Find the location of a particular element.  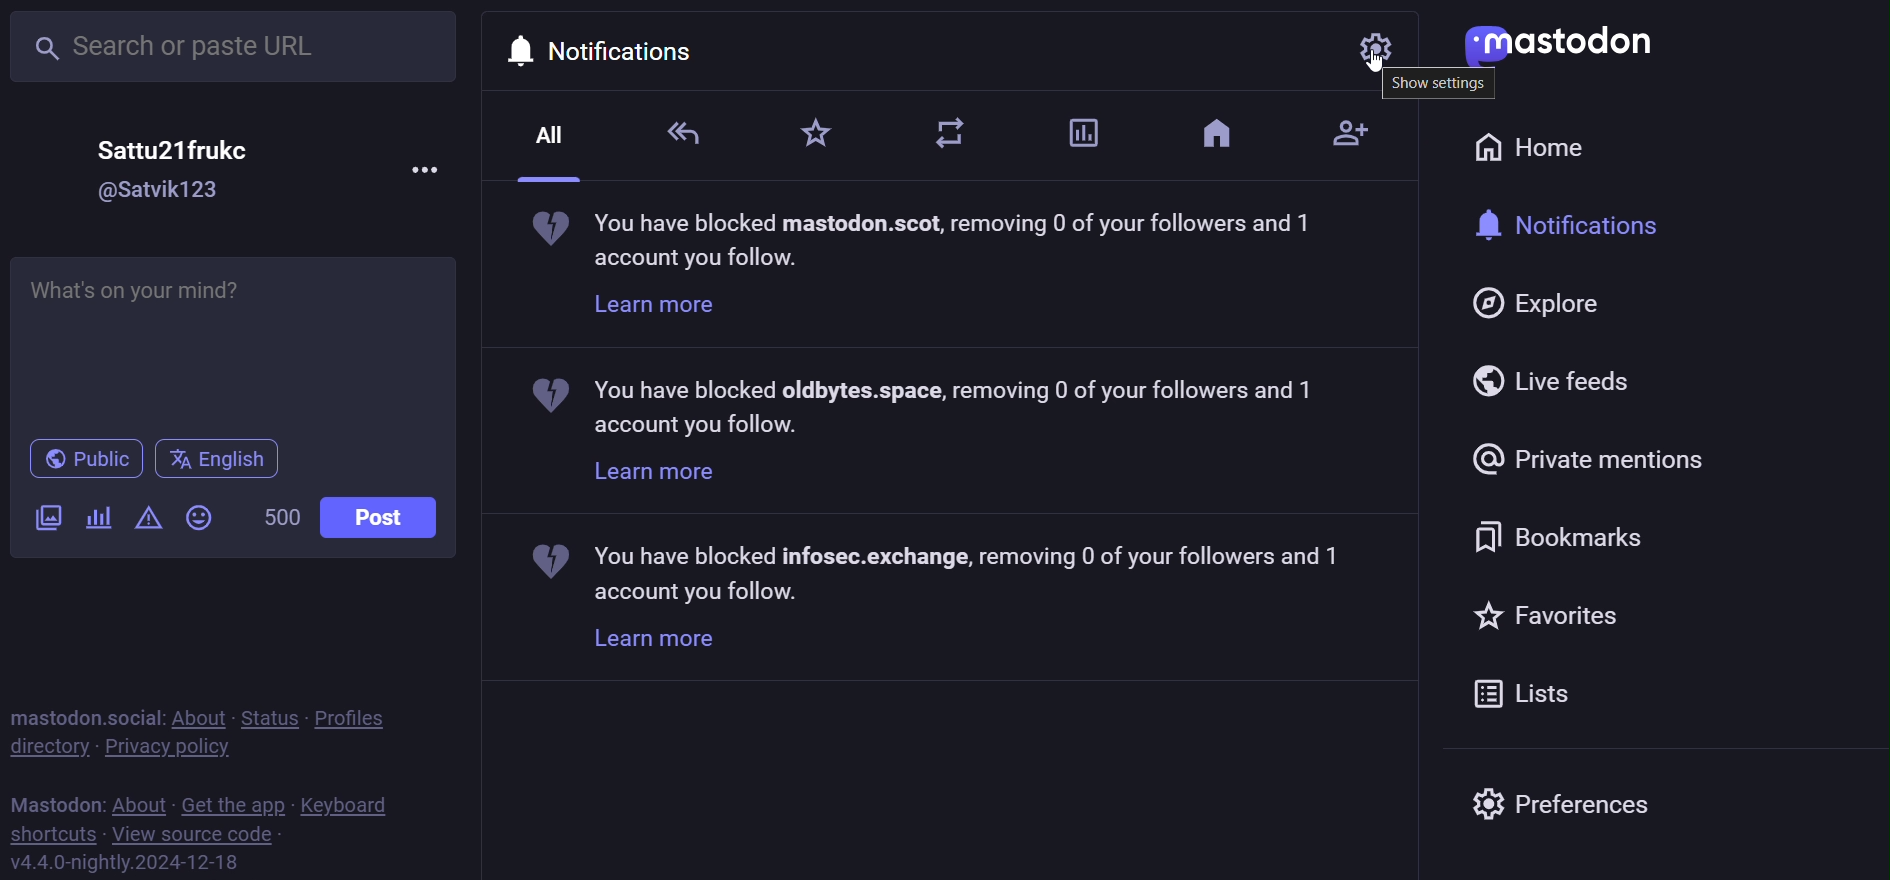

shortcut is located at coordinates (51, 833).